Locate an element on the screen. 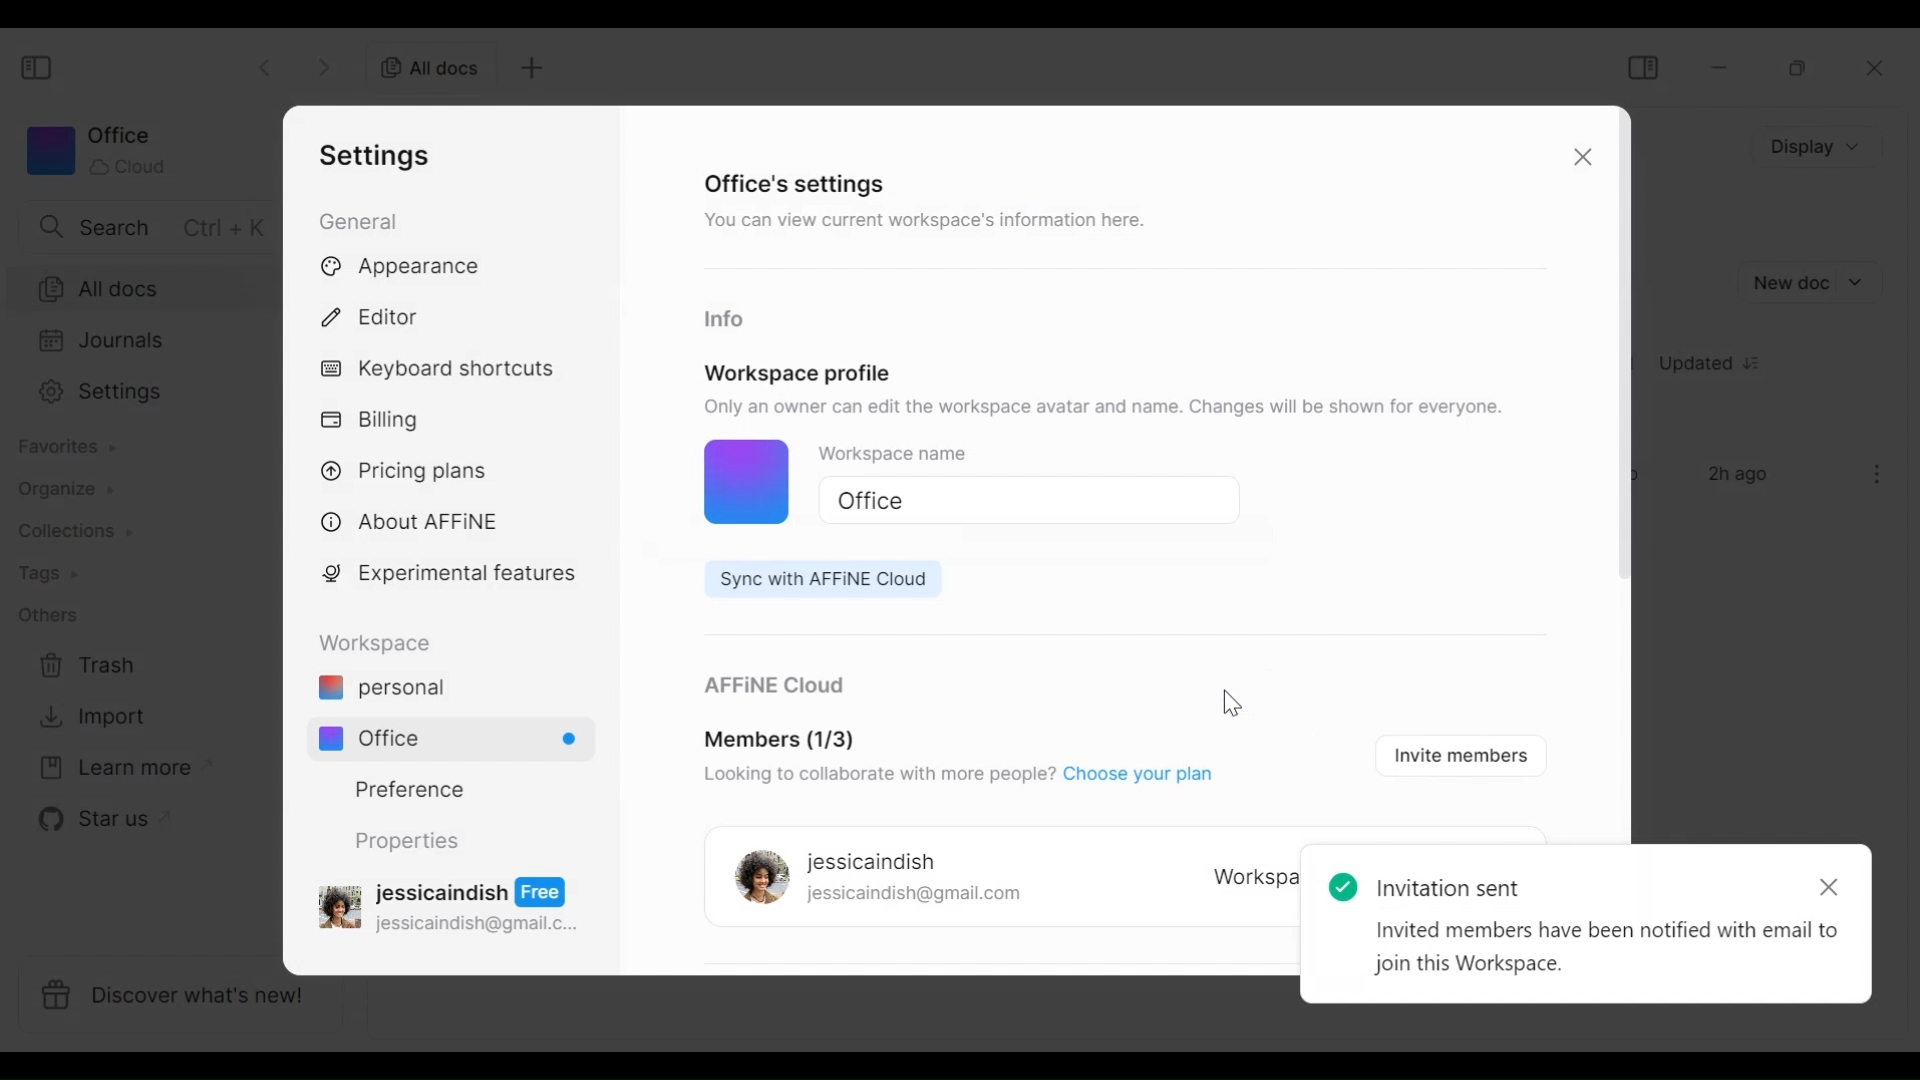 This screenshot has height=1080, width=1920. Star us is located at coordinates (91, 819).